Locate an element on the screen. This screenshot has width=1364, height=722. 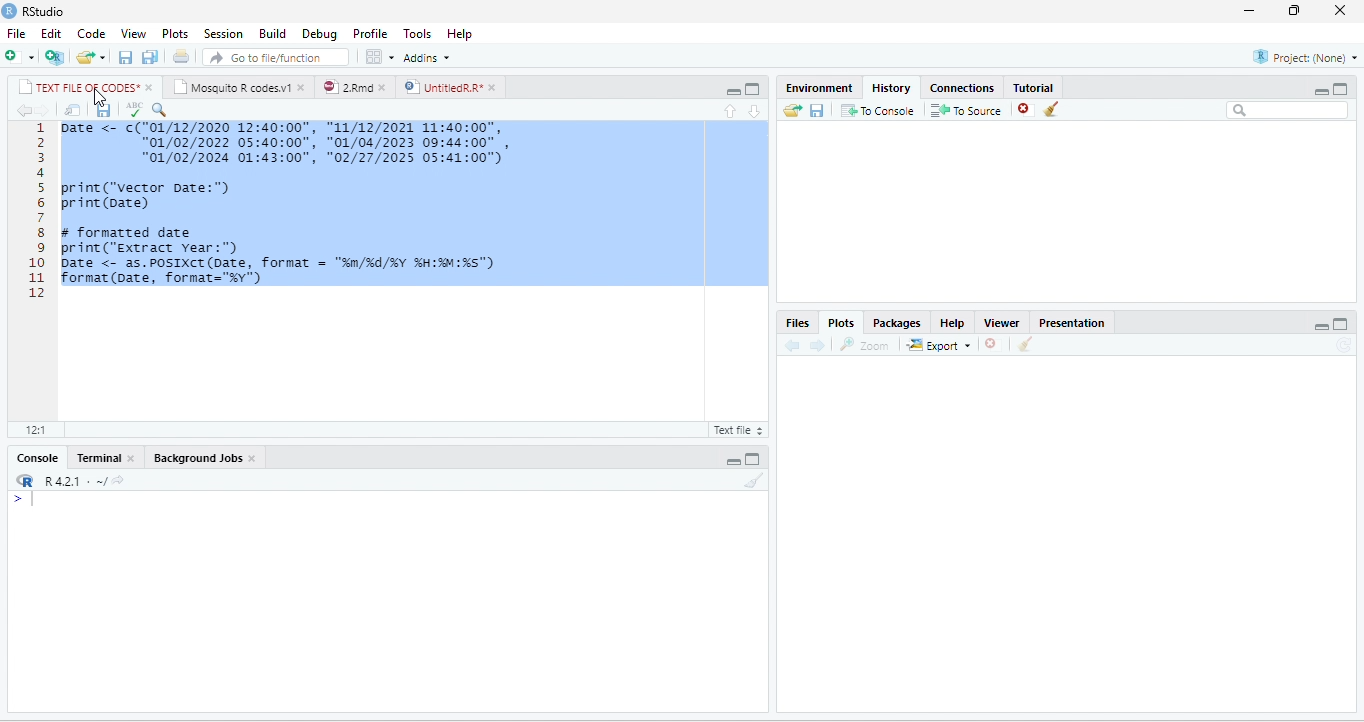
minimize is located at coordinates (1321, 326).